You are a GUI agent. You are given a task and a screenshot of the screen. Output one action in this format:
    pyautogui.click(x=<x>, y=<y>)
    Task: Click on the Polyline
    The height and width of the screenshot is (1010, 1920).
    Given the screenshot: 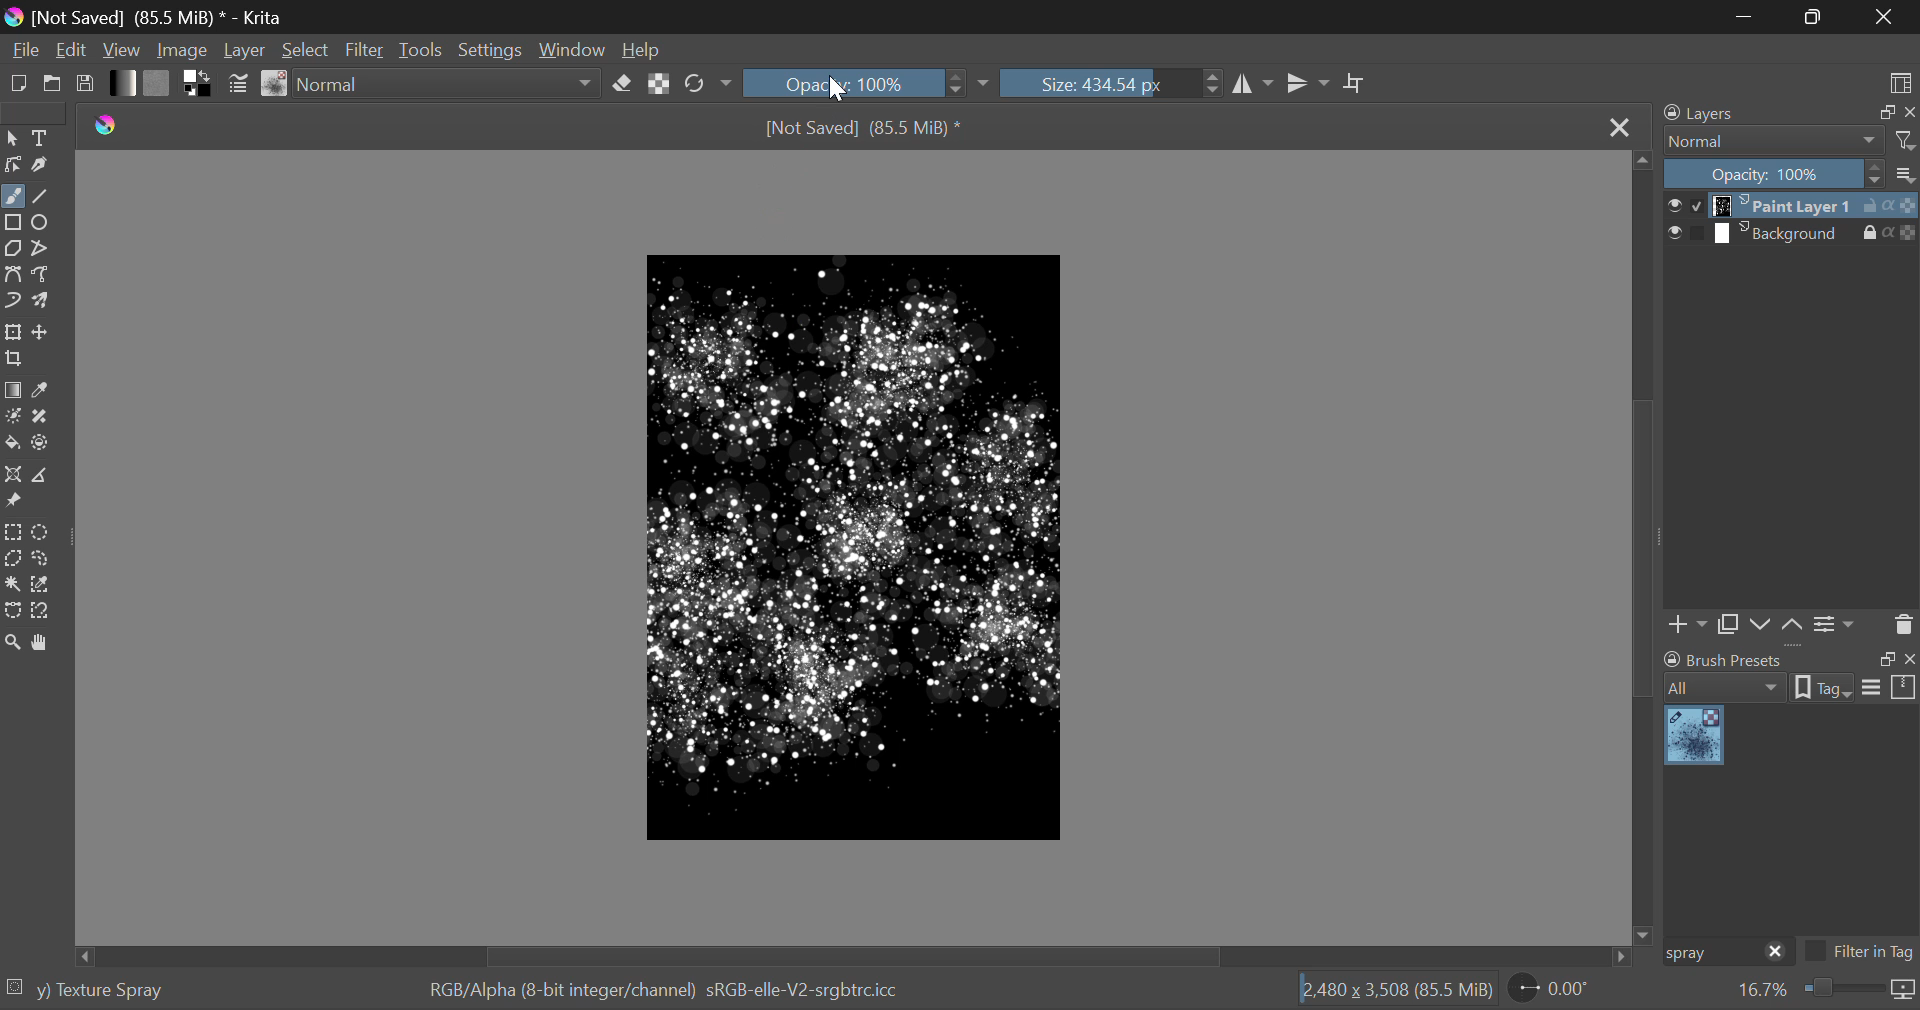 What is the action you would take?
    pyautogui.click(x=42, y=249)
    